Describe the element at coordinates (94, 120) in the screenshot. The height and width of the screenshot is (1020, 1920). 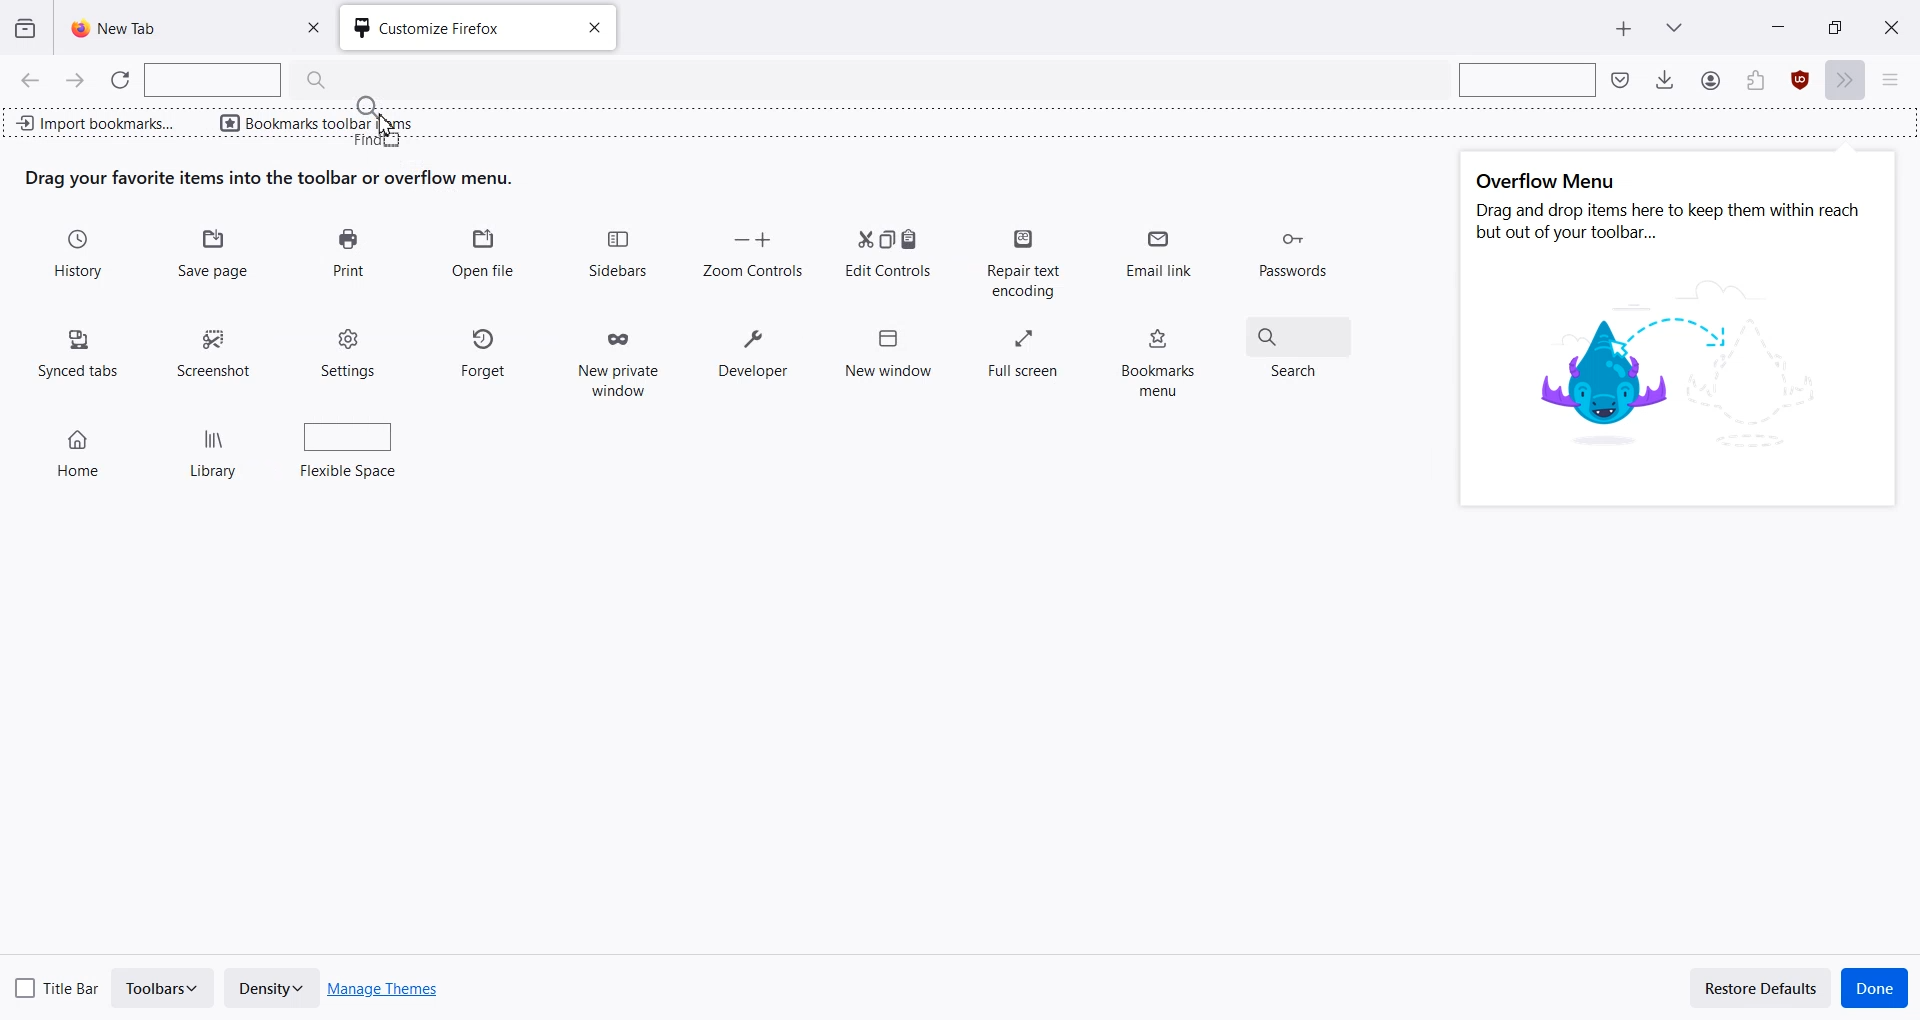
I see `Import bookmark` at that location.